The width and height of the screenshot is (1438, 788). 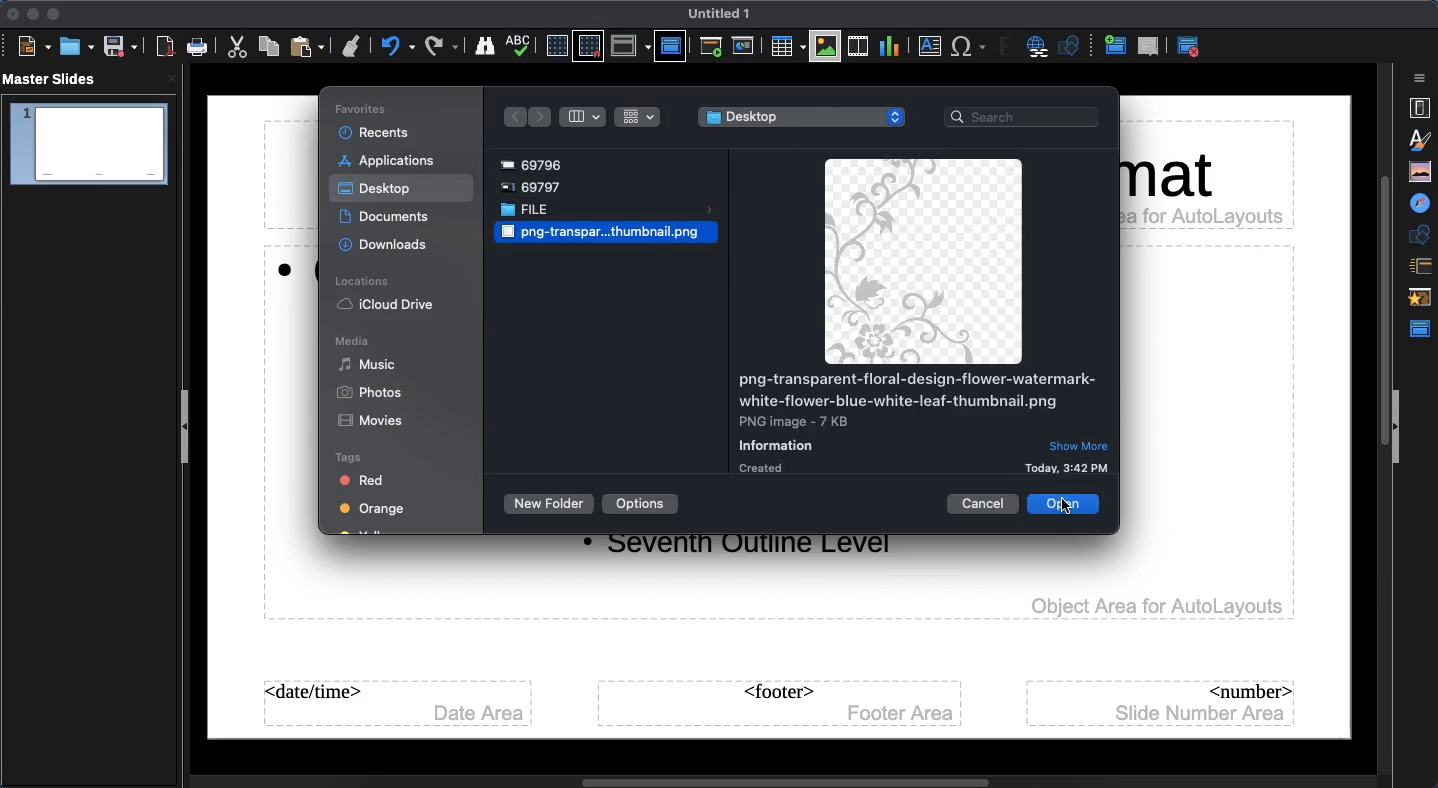 What do you see at coordinates (1422, 234) in the screenshot?
I see `Shapes` at bounding box center [1422, 234].